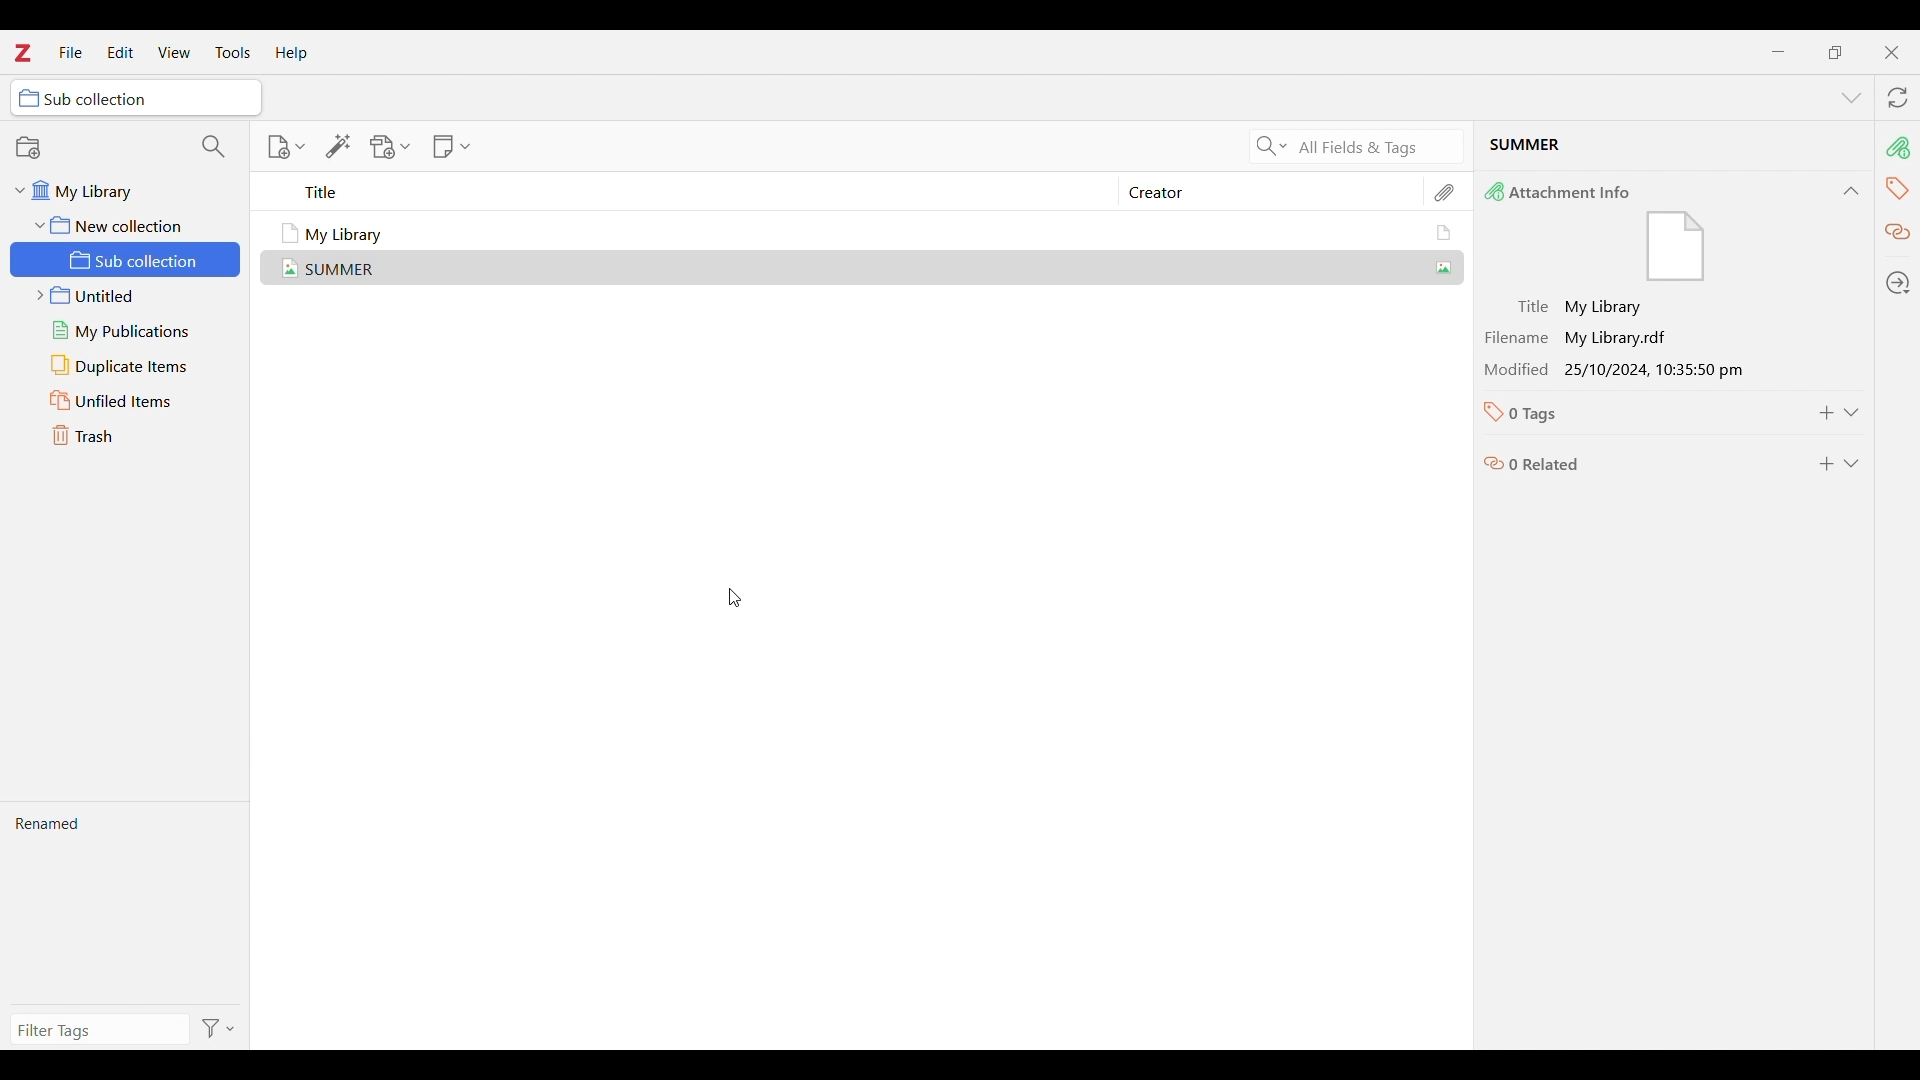 The width and height of the screenshot is (1920, 1080). What do you see at coordinates (71, 52) in the screenshot?
I see `File menu` at bounding box center [71, 52].